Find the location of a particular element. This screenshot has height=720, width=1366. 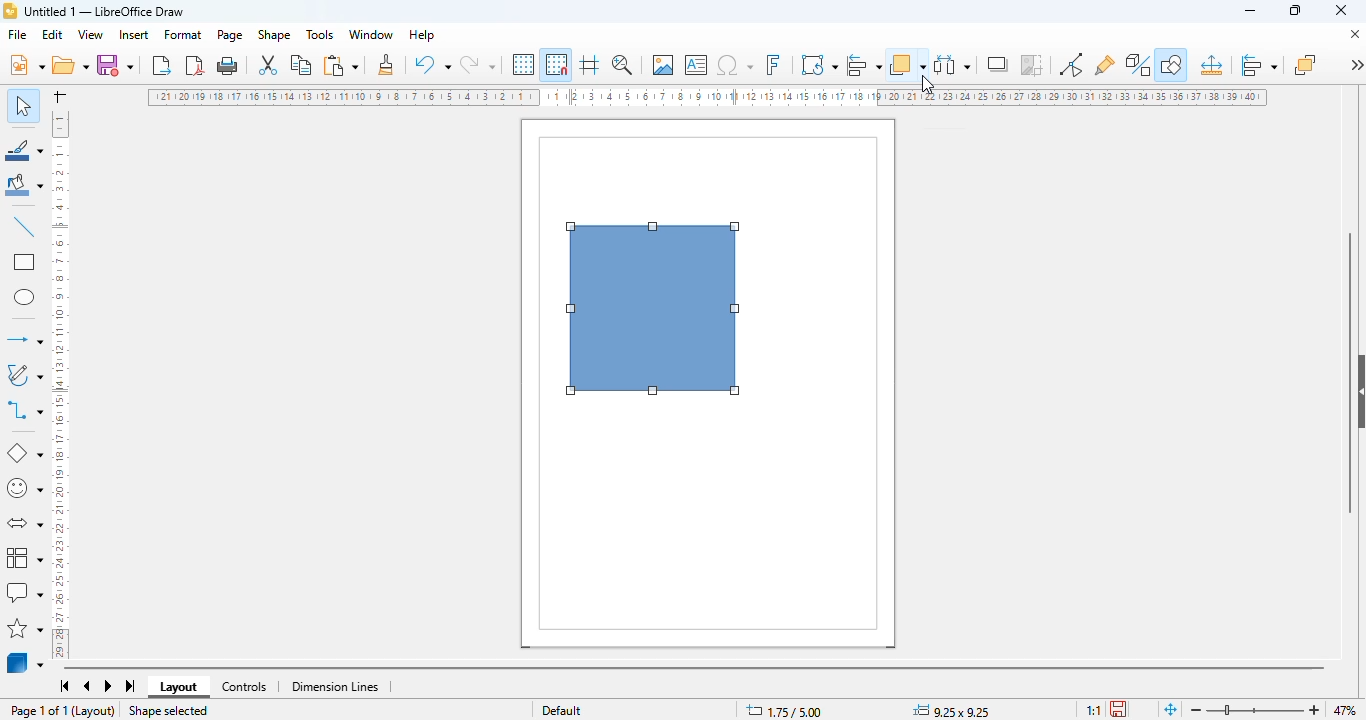

dimension lines is located at coordinates (336, 687).